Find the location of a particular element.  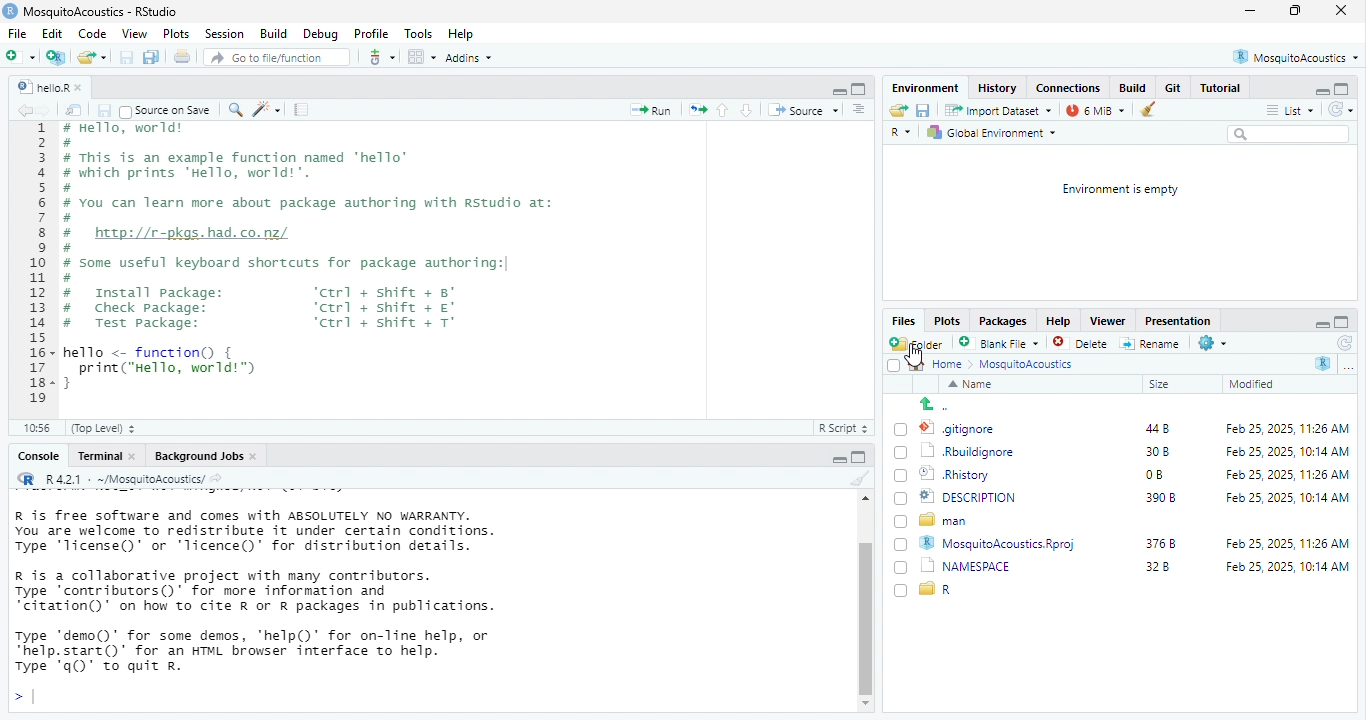

’ find /replace is located at coordinates (237, 111).